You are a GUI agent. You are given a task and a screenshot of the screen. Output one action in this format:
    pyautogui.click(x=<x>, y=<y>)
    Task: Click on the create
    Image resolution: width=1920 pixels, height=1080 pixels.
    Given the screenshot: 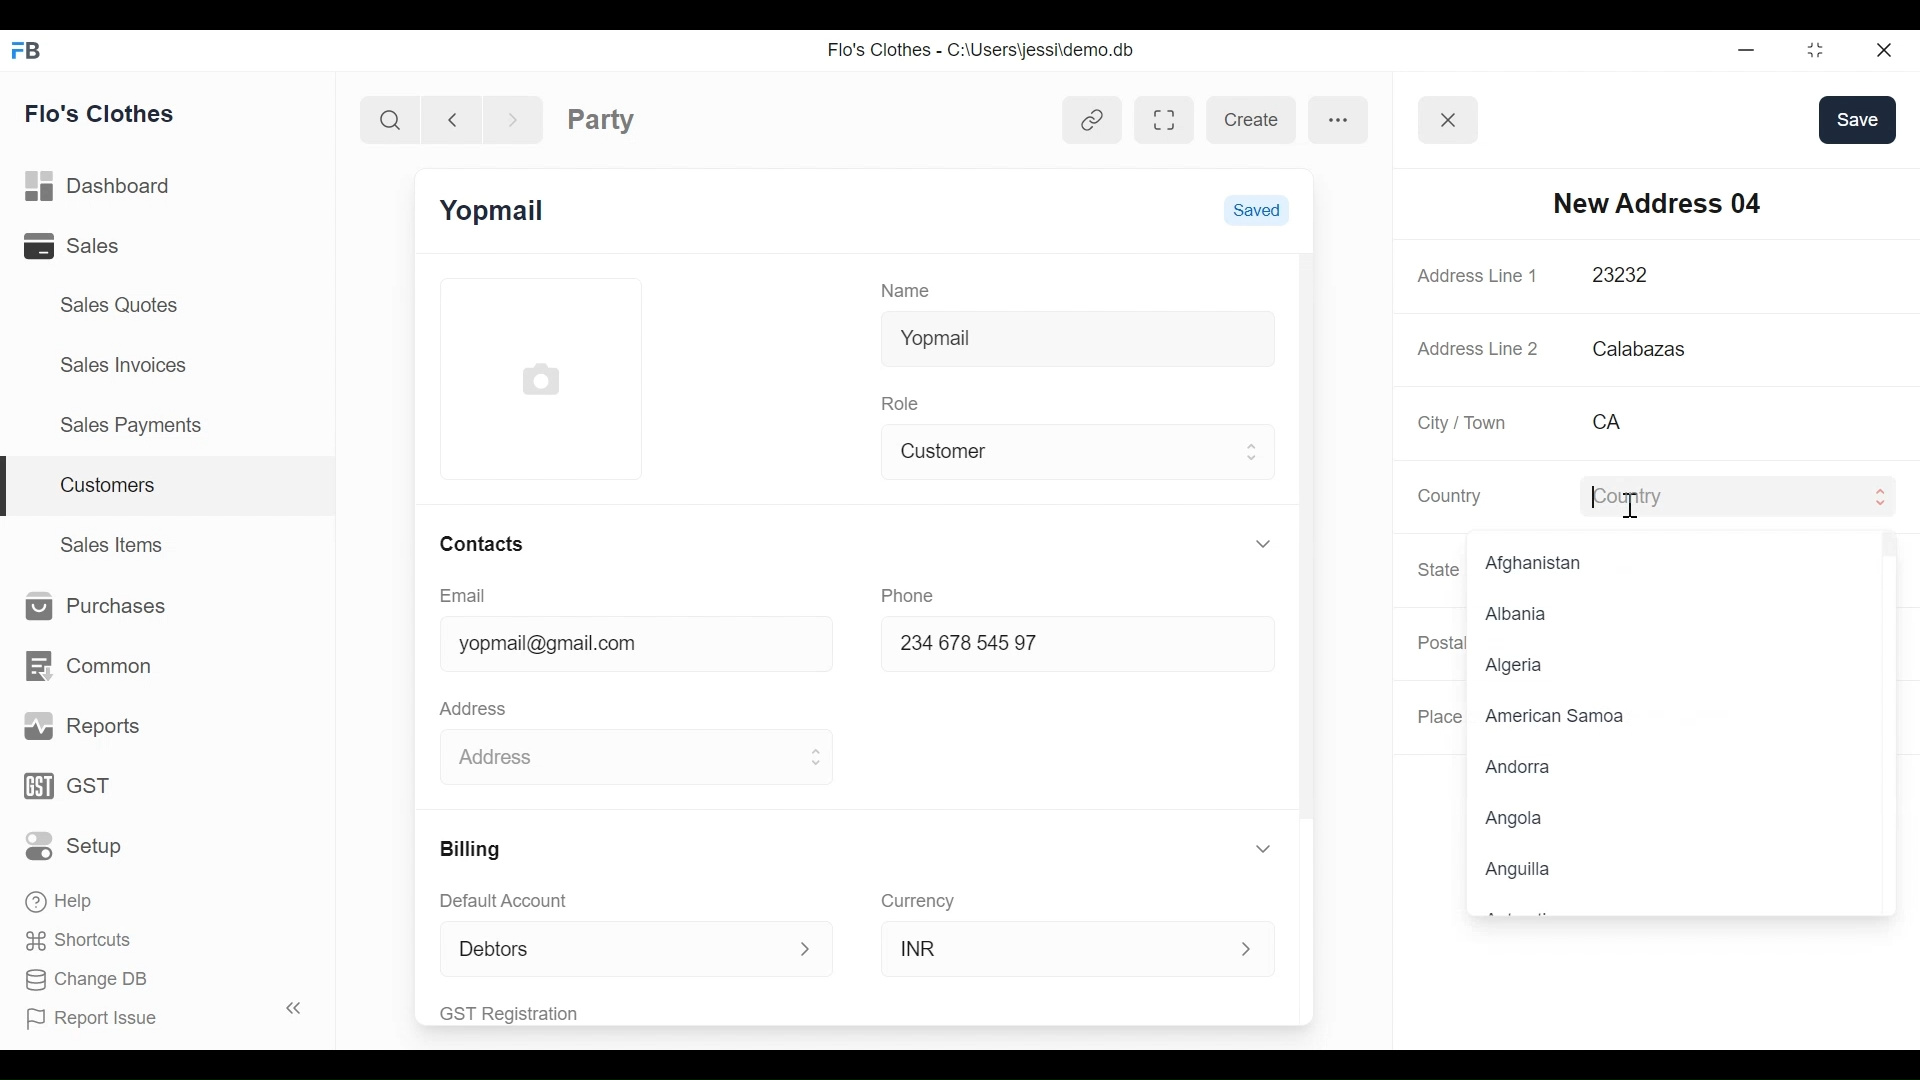 What is the action you would take?
    pyautogui.click(x=1250, y=120)
    